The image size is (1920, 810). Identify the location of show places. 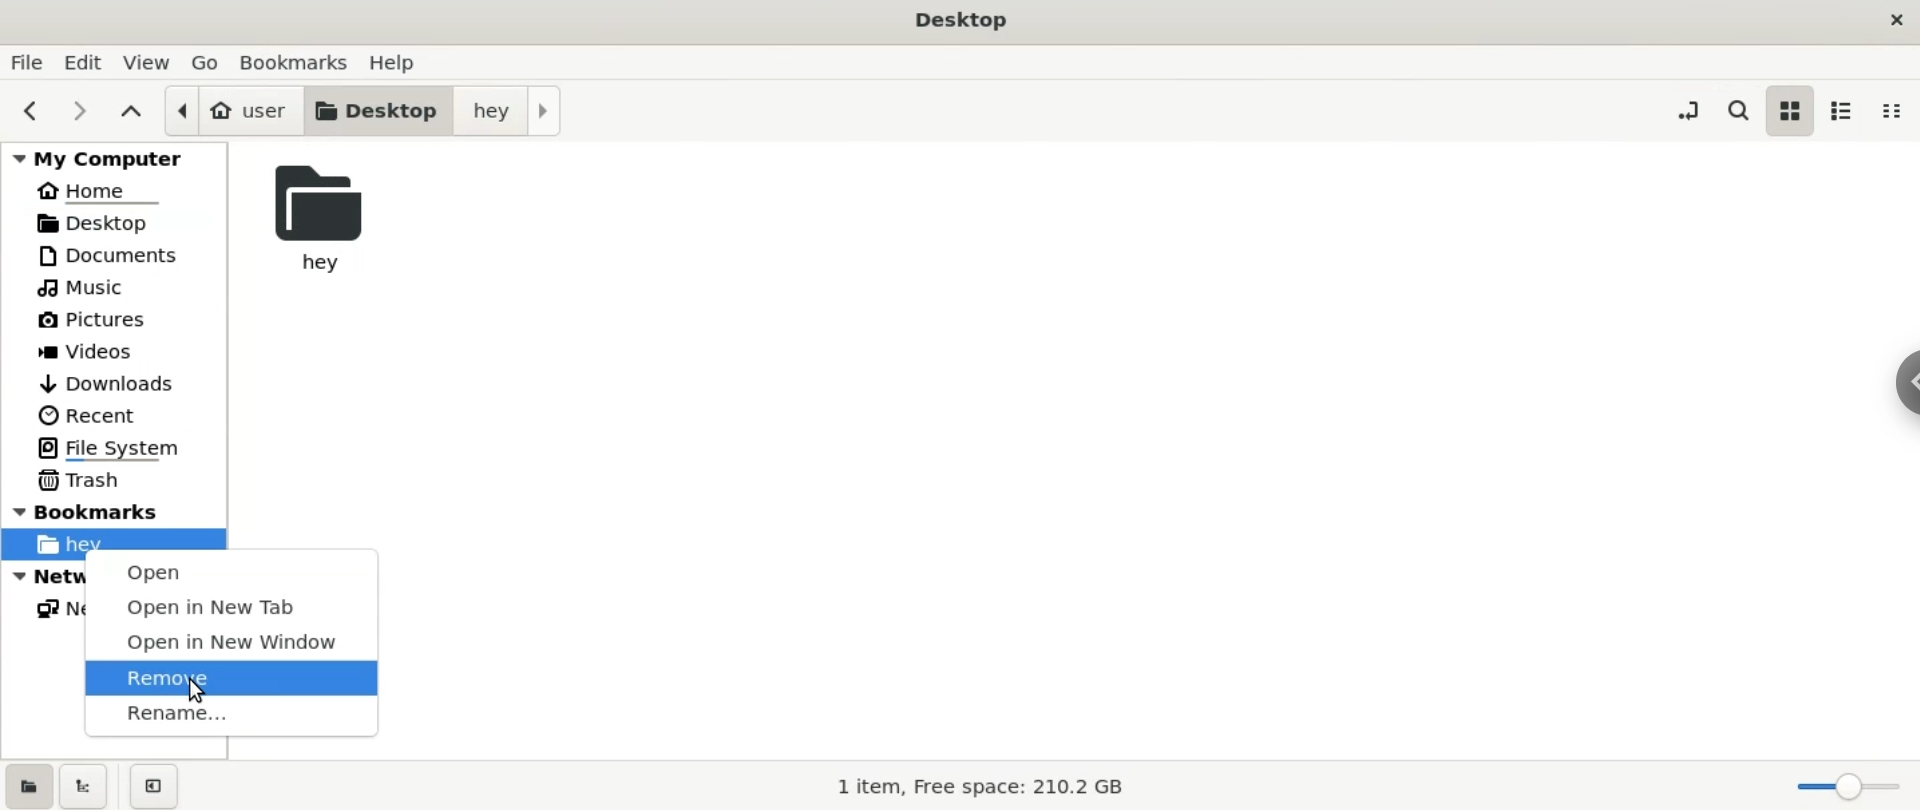
(26, 784).